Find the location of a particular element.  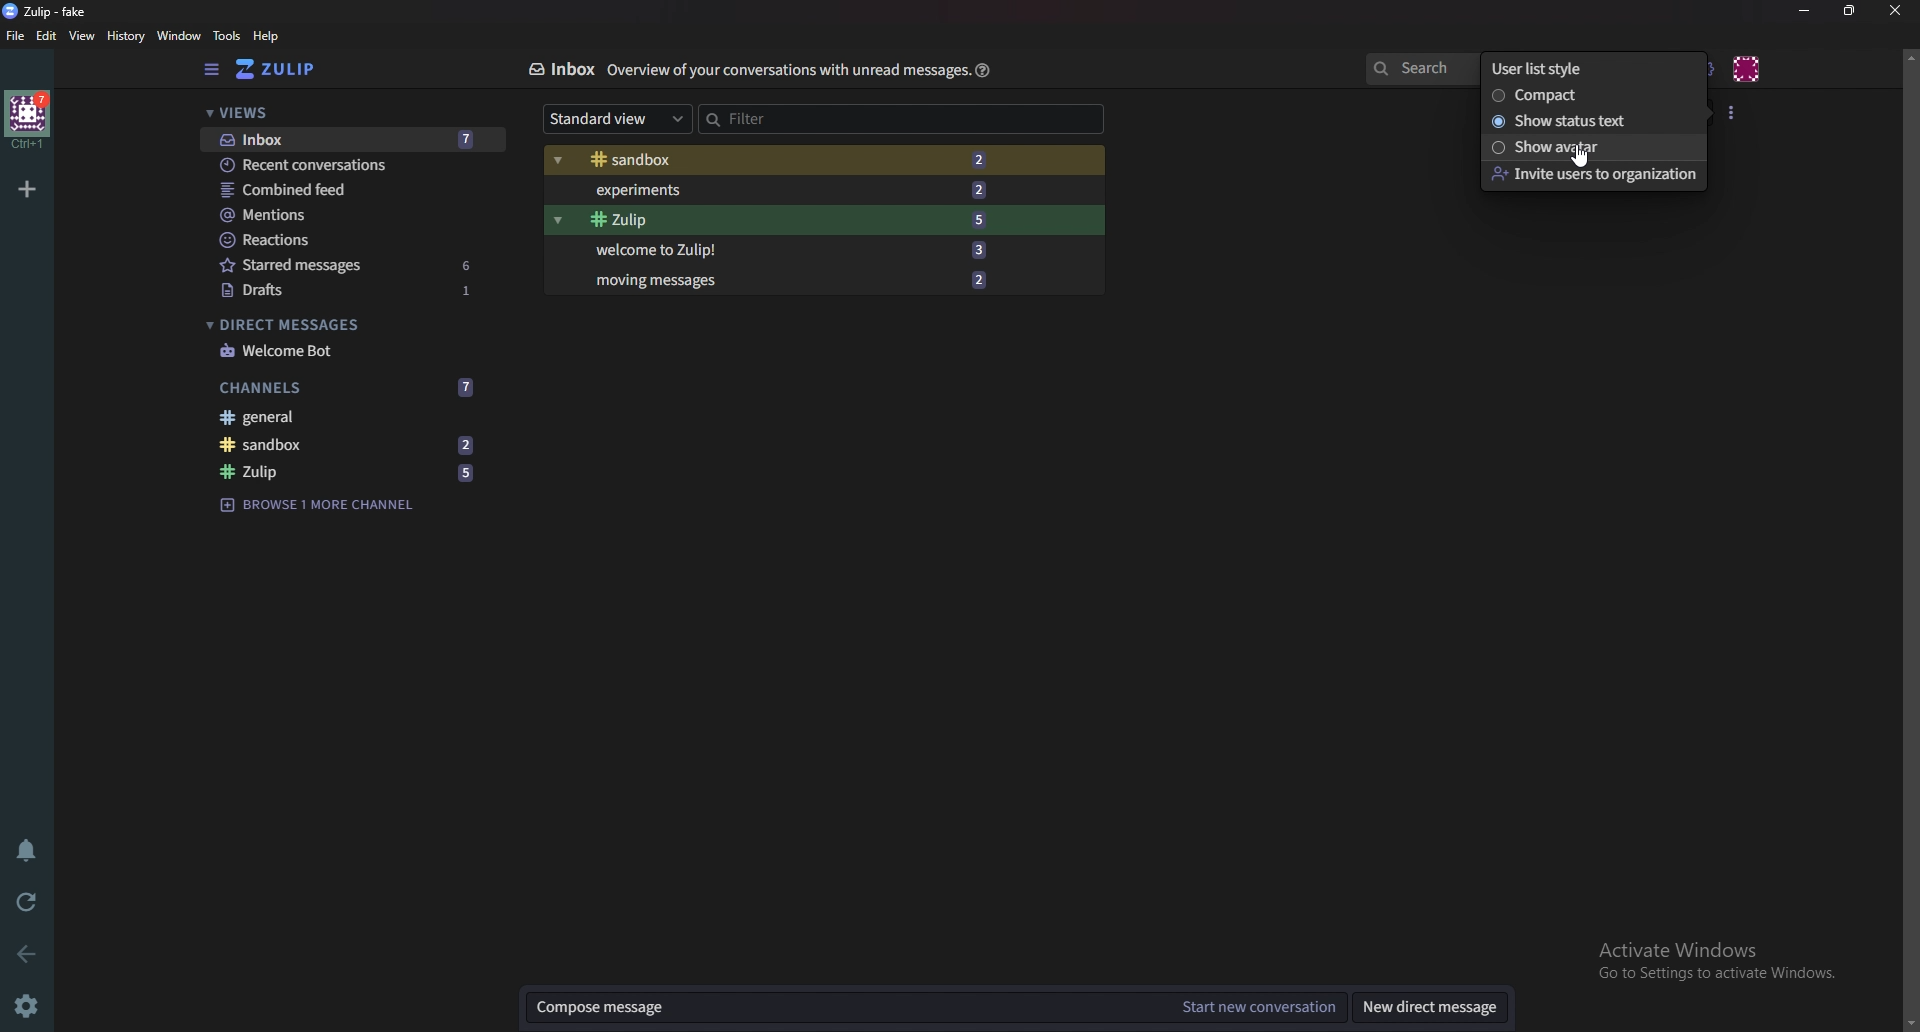

Add organization is located at coordinates (28, 189).